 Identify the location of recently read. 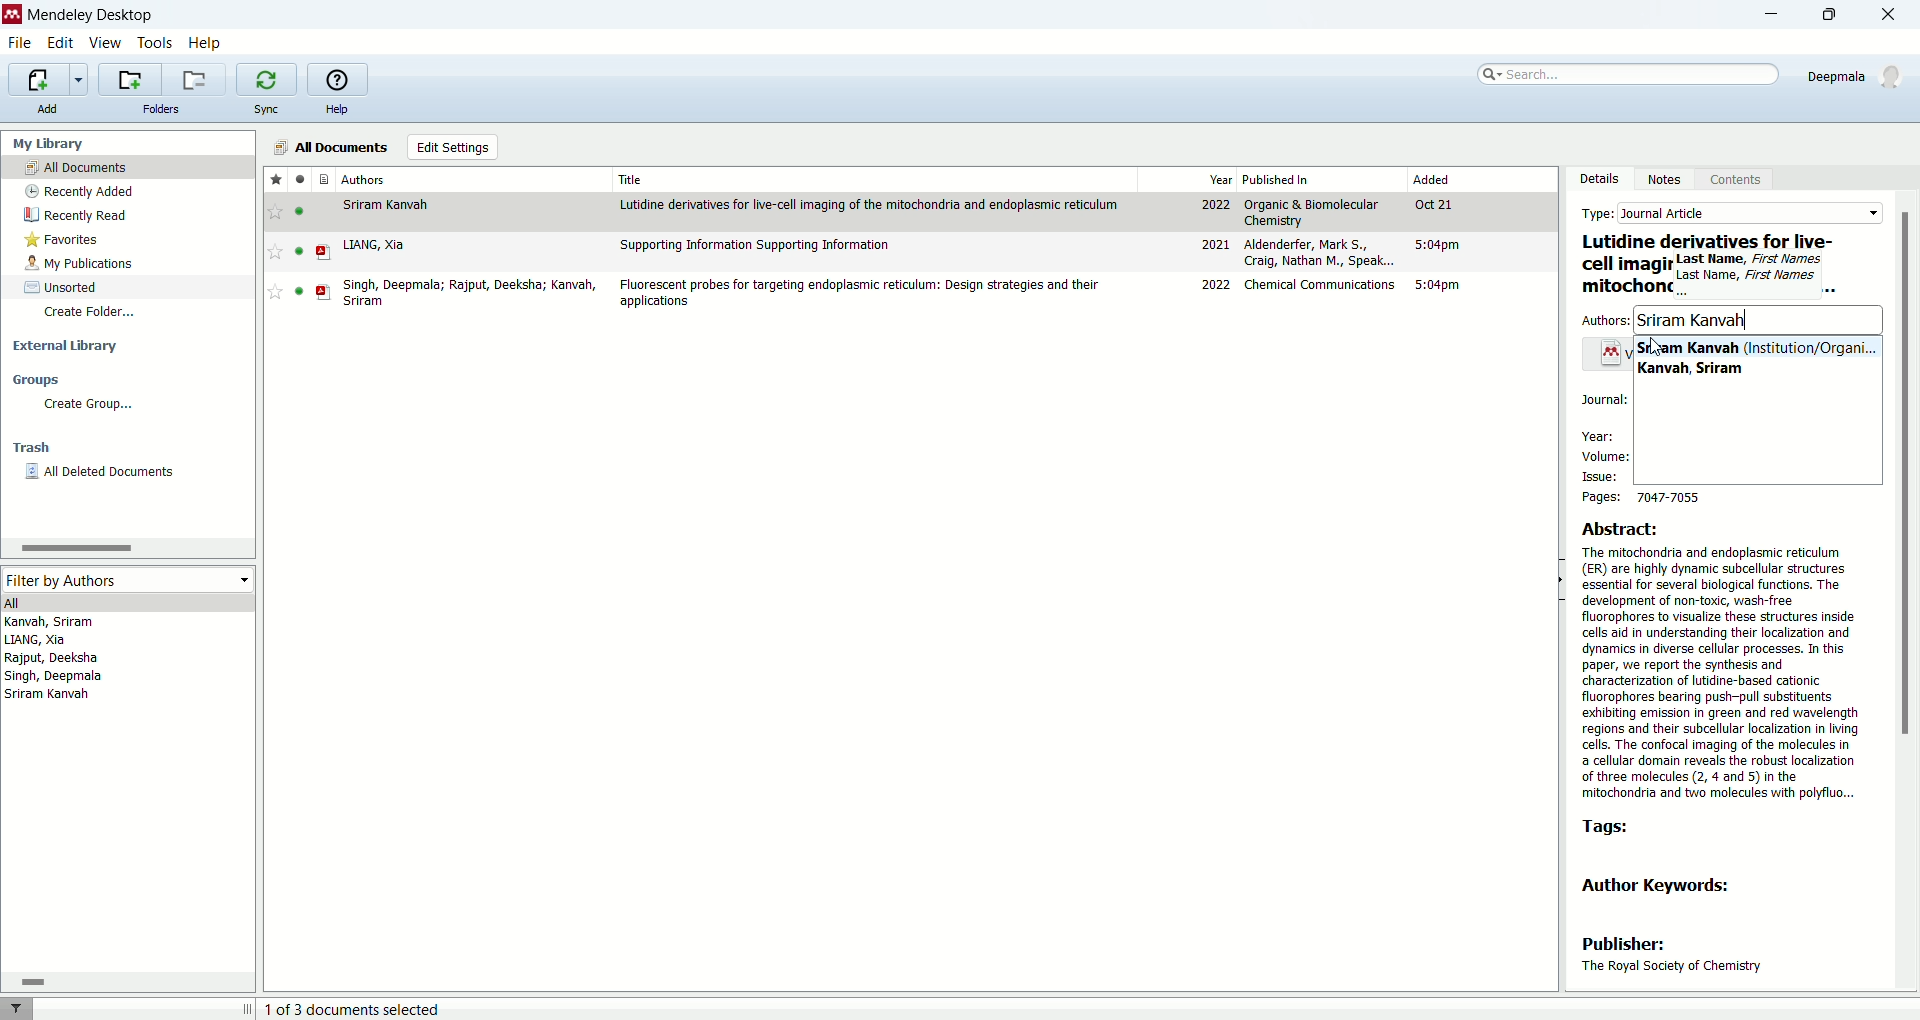
(84, 215).